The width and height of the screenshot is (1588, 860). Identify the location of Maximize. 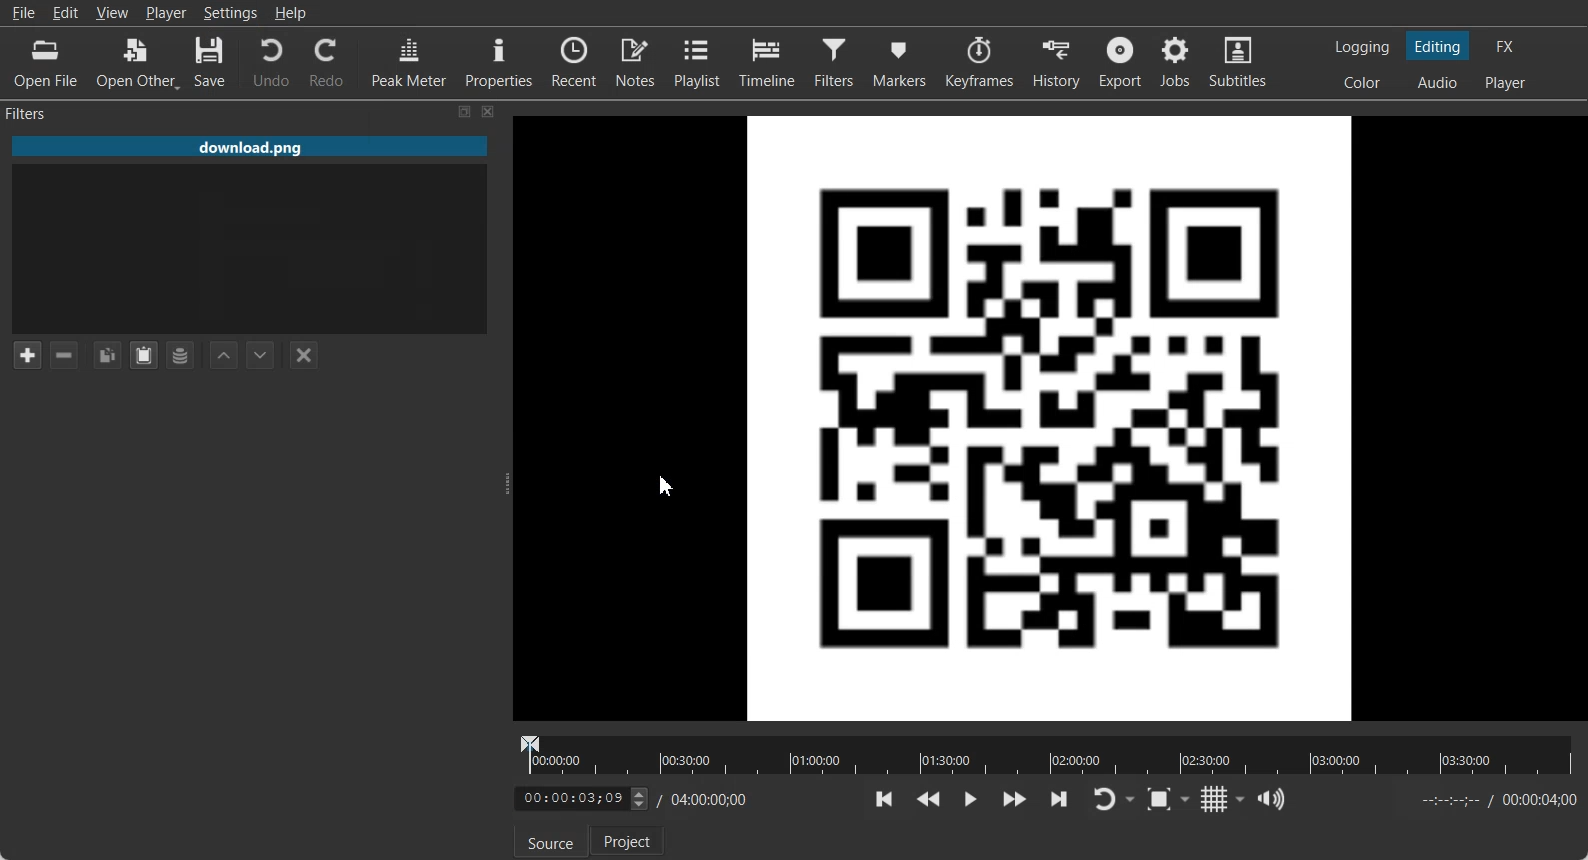
(465, 111).